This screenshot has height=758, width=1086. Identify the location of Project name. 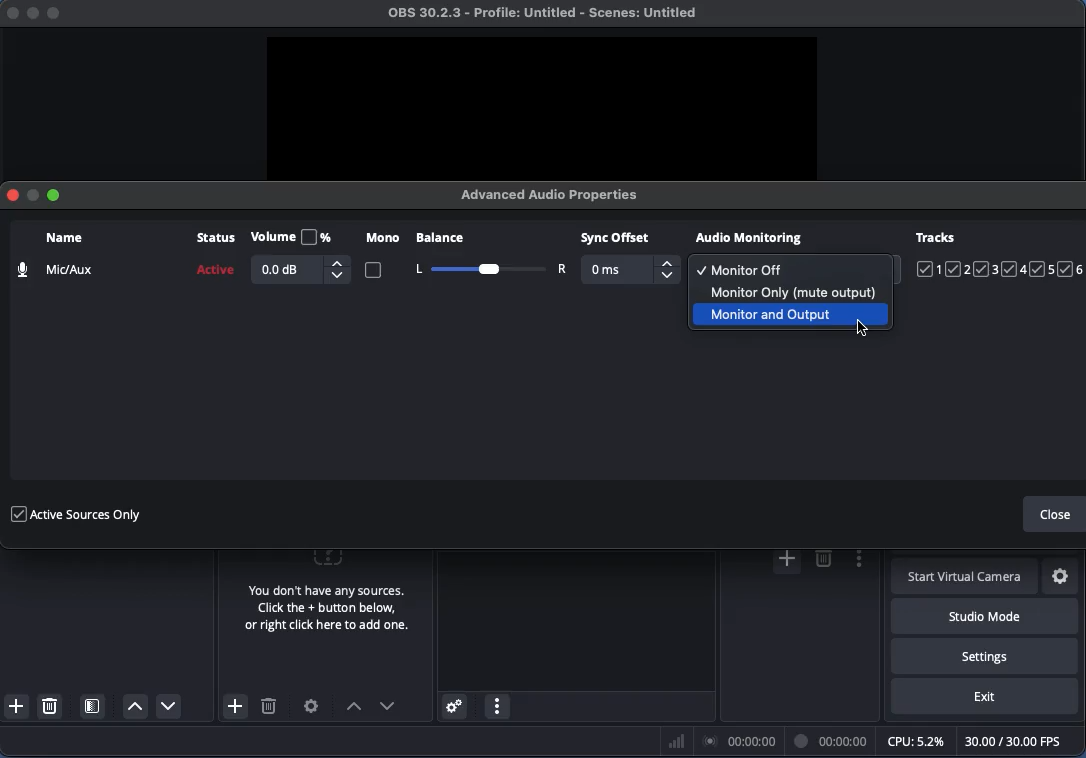
(548, 14).